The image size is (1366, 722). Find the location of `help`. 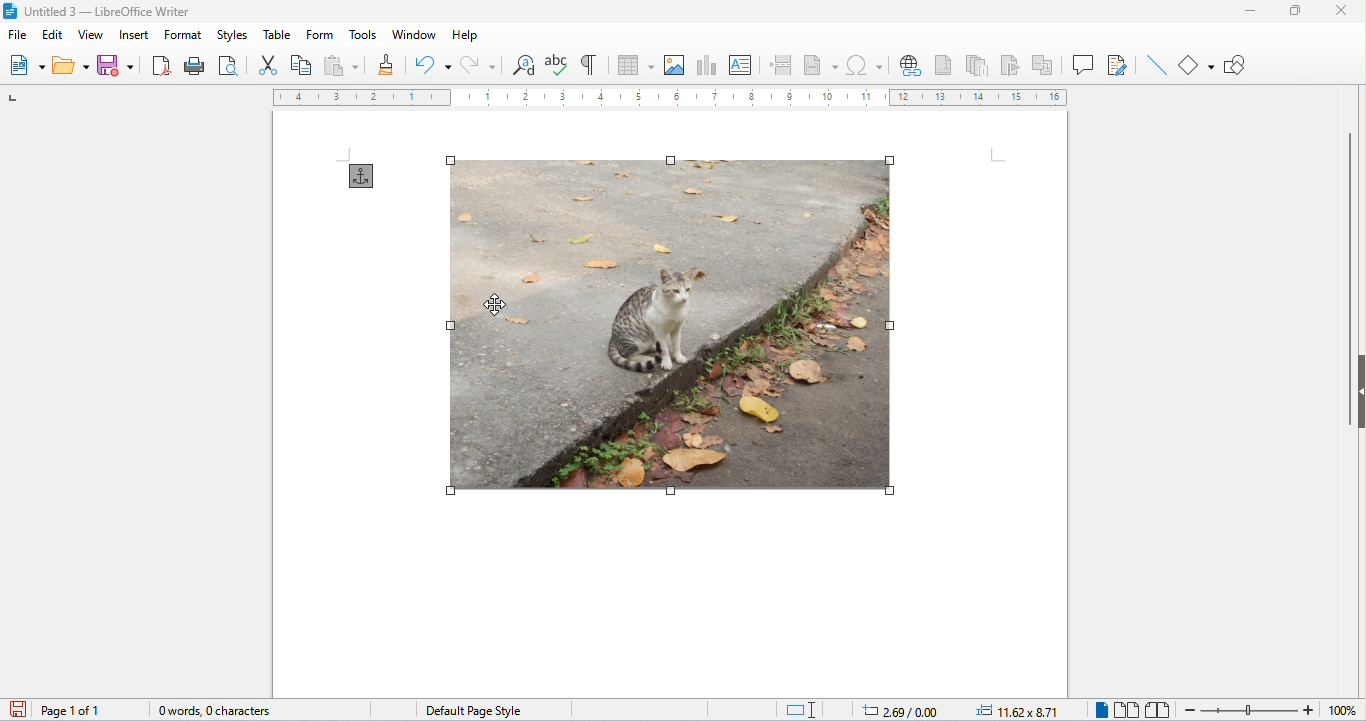

help is located at coordinates (465, 35).